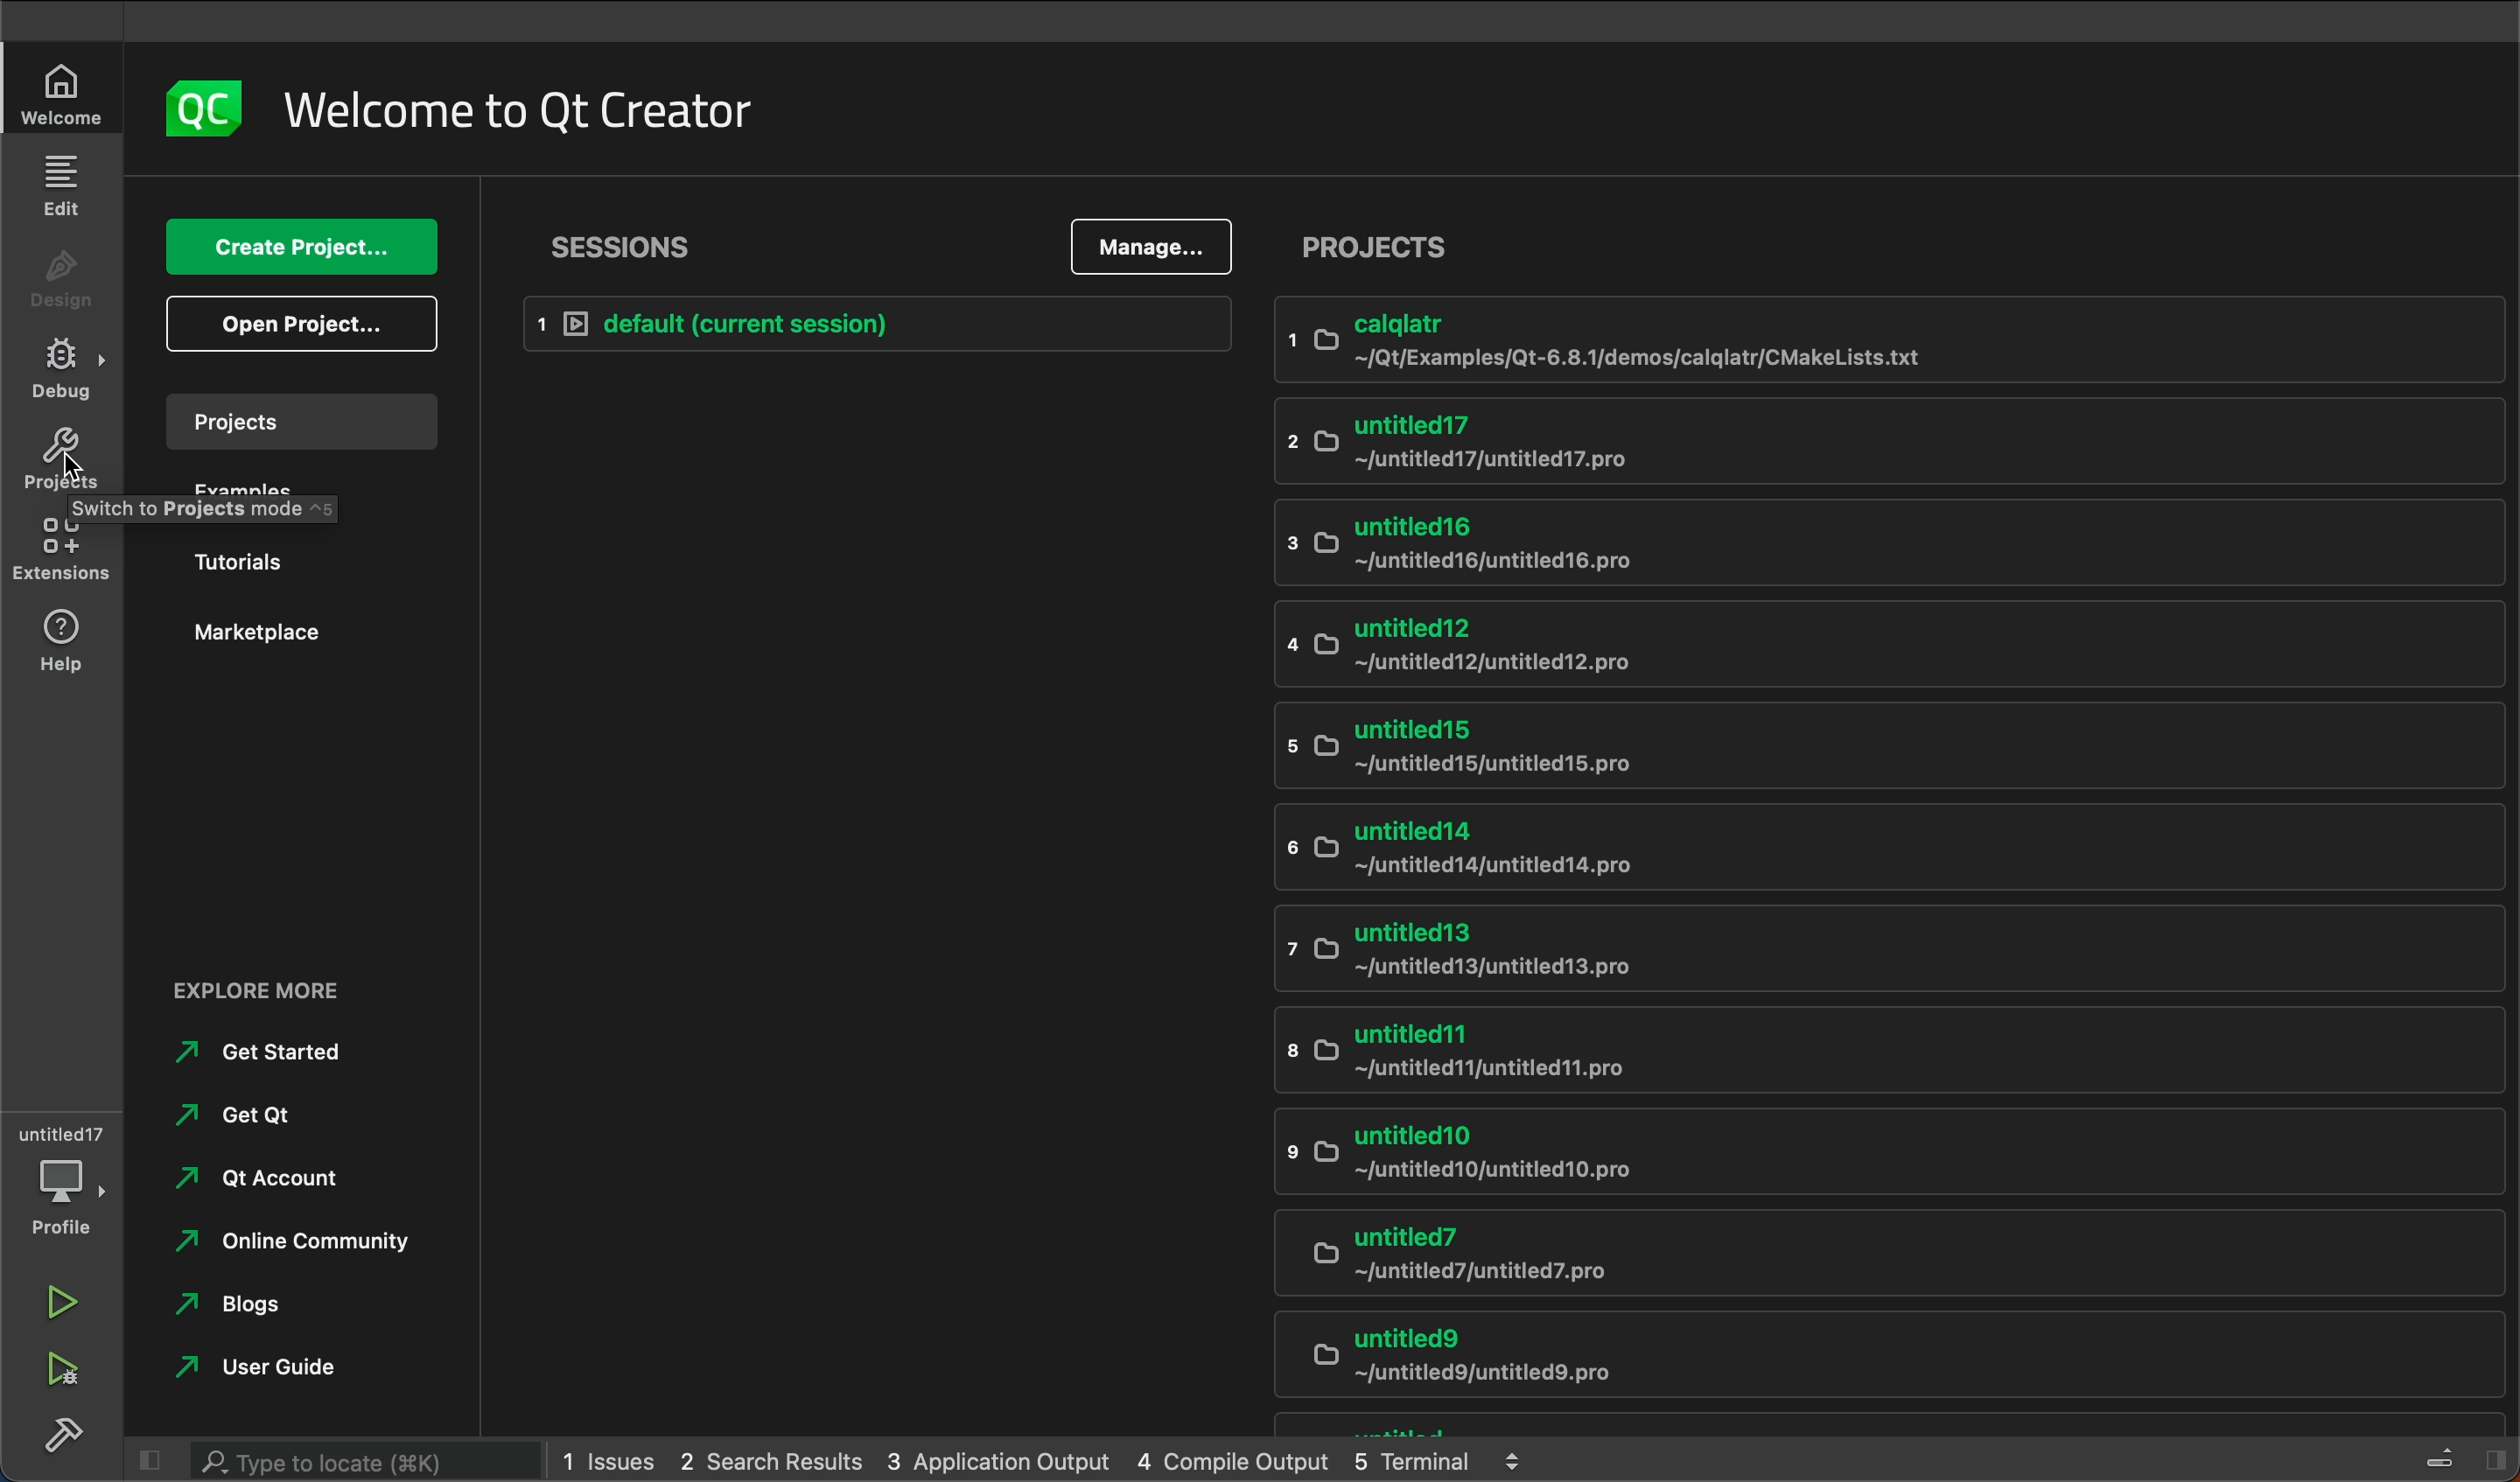 This screenshot has height=1482, width=2520. What do you see at coordinates (610, 245) in the screenshot?
I see `sessions` at bounding box center [610, 245].